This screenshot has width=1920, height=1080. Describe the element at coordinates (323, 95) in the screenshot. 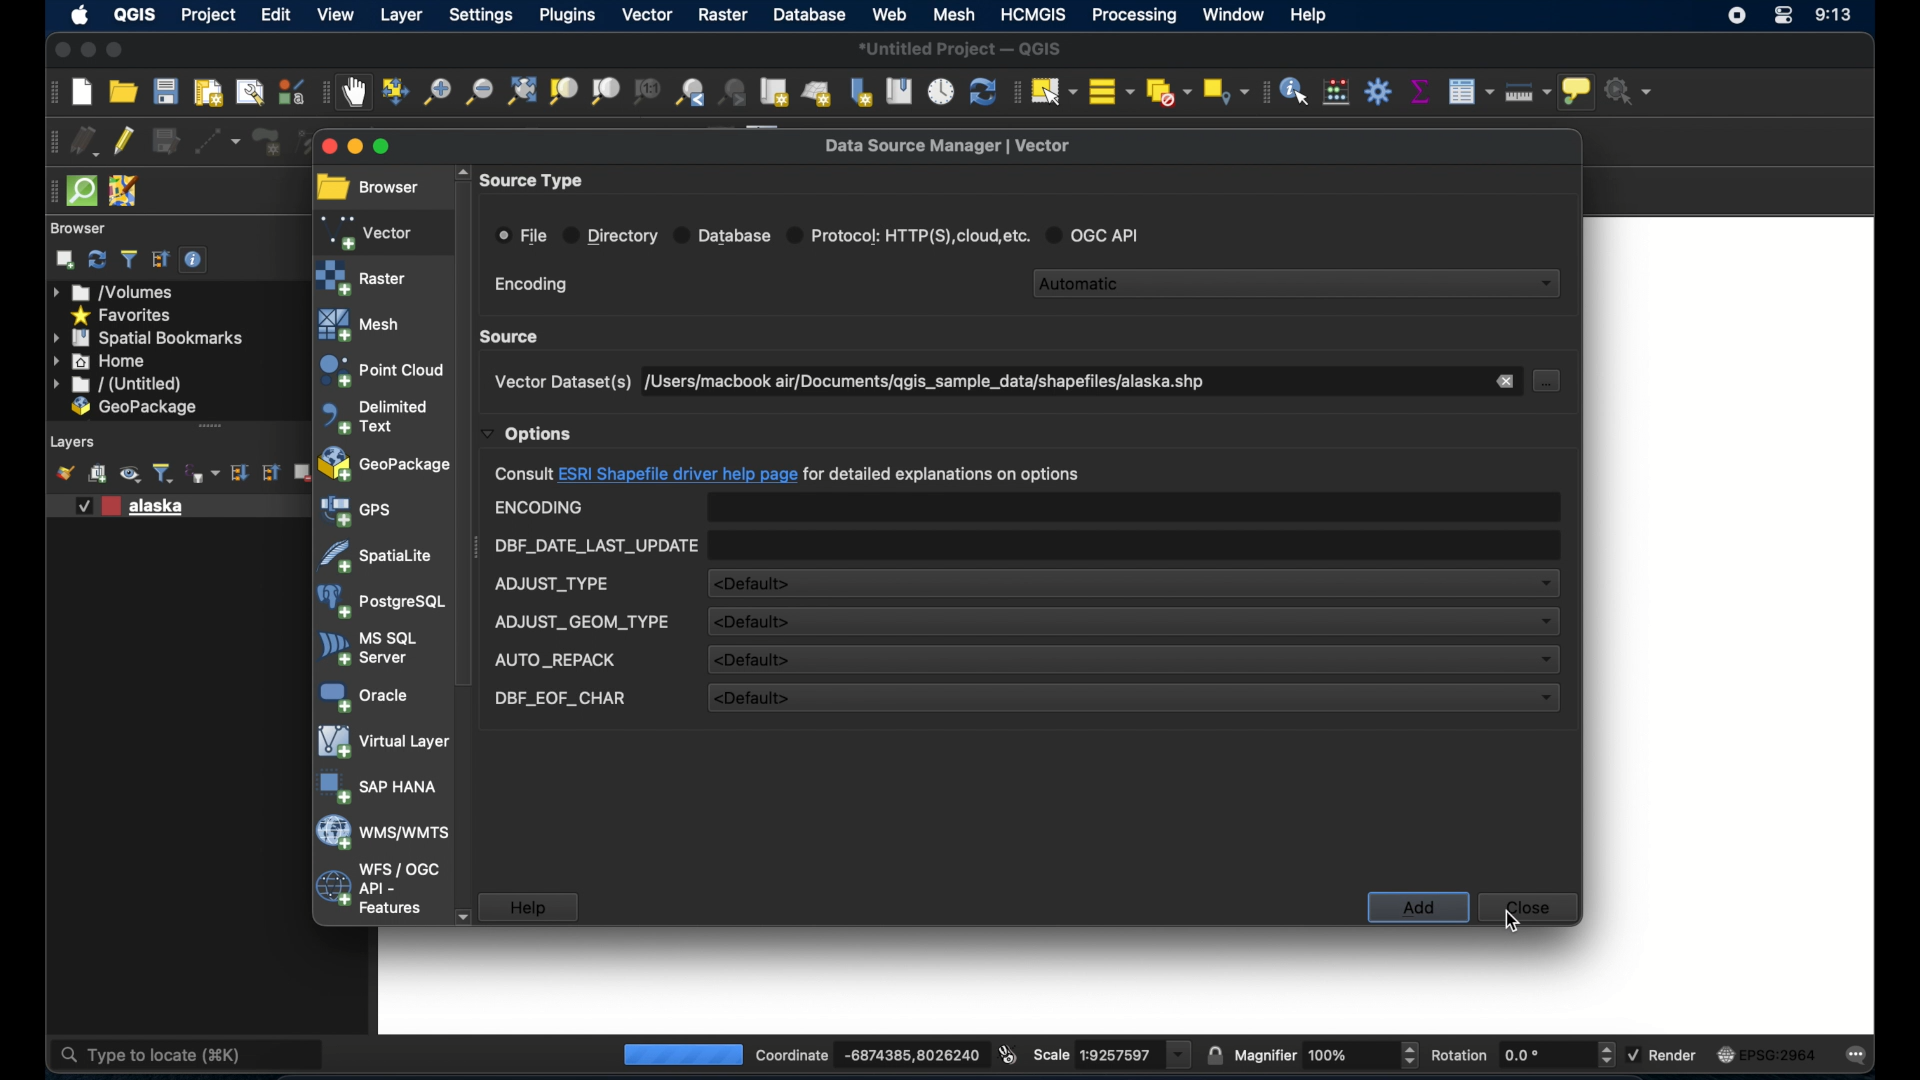

I see `map navigation toolbar` at that location.